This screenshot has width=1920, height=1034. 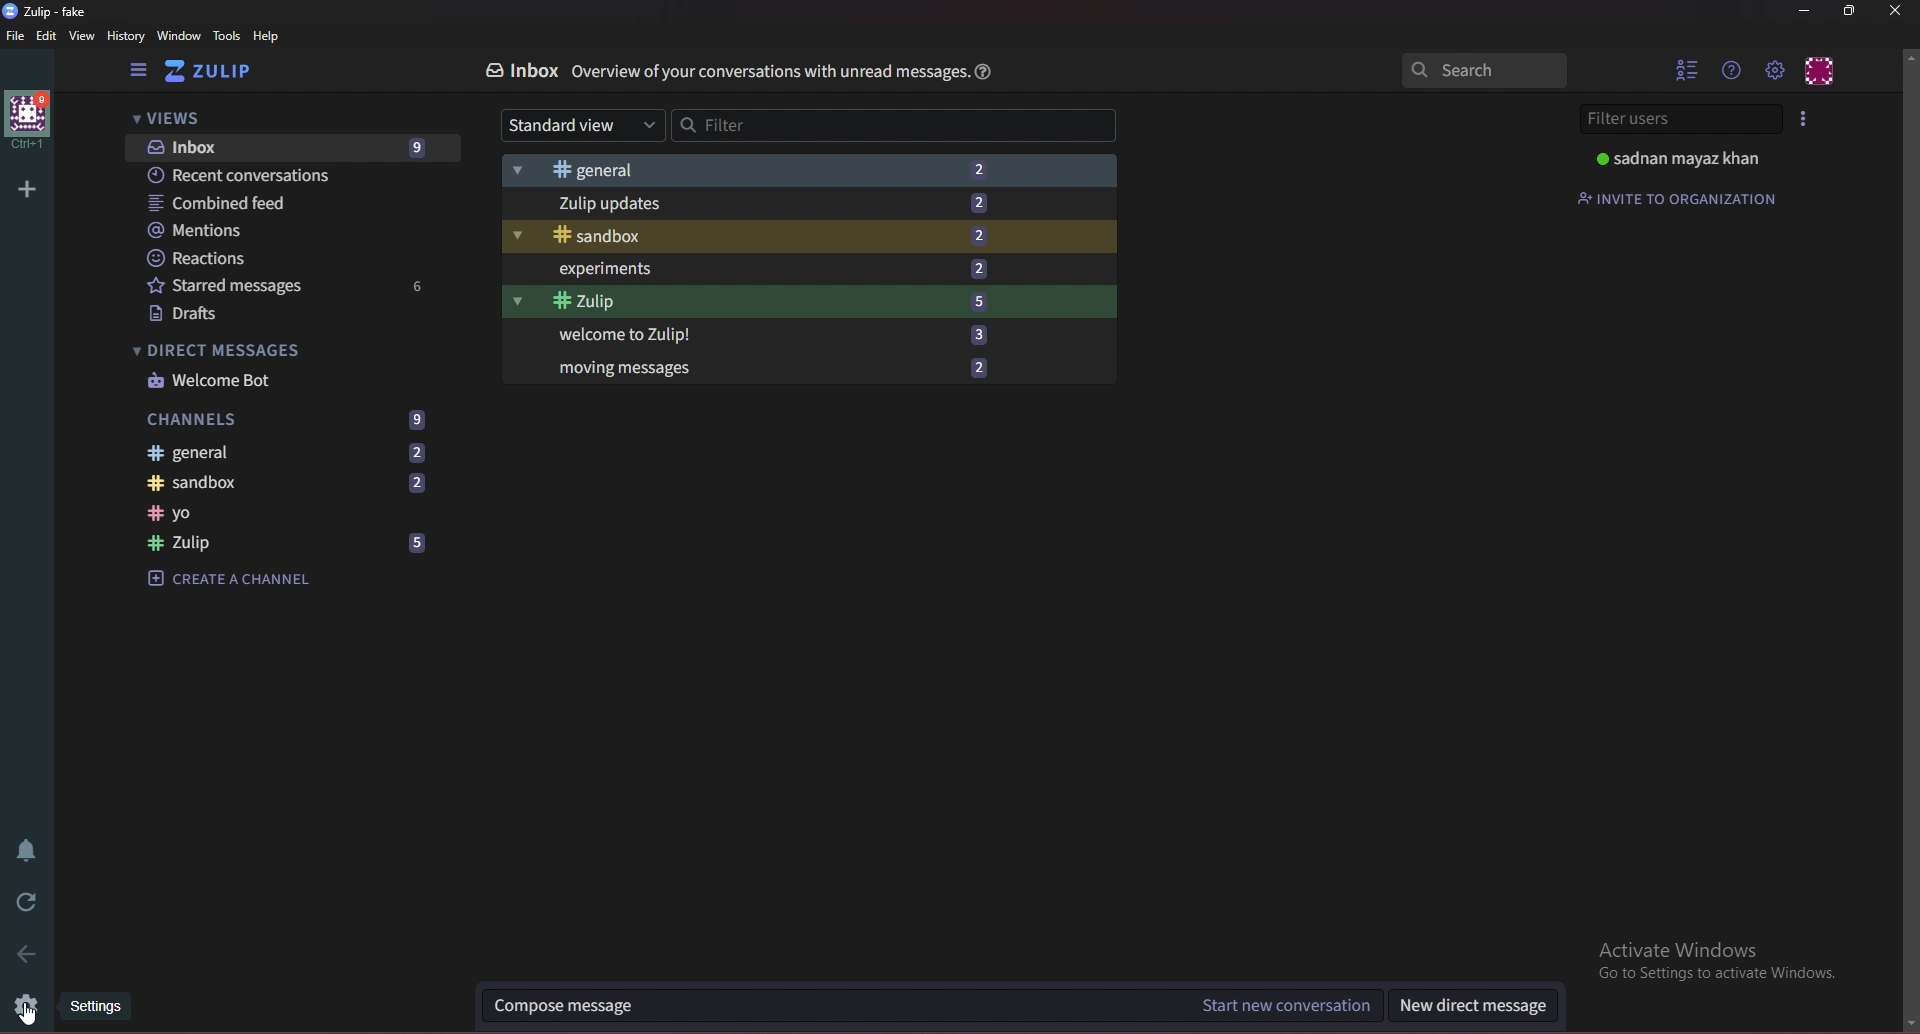 What do you see at coordinates (814, 305) in the screenshot?
I see `Zulip` at bounding box center [814, 305].